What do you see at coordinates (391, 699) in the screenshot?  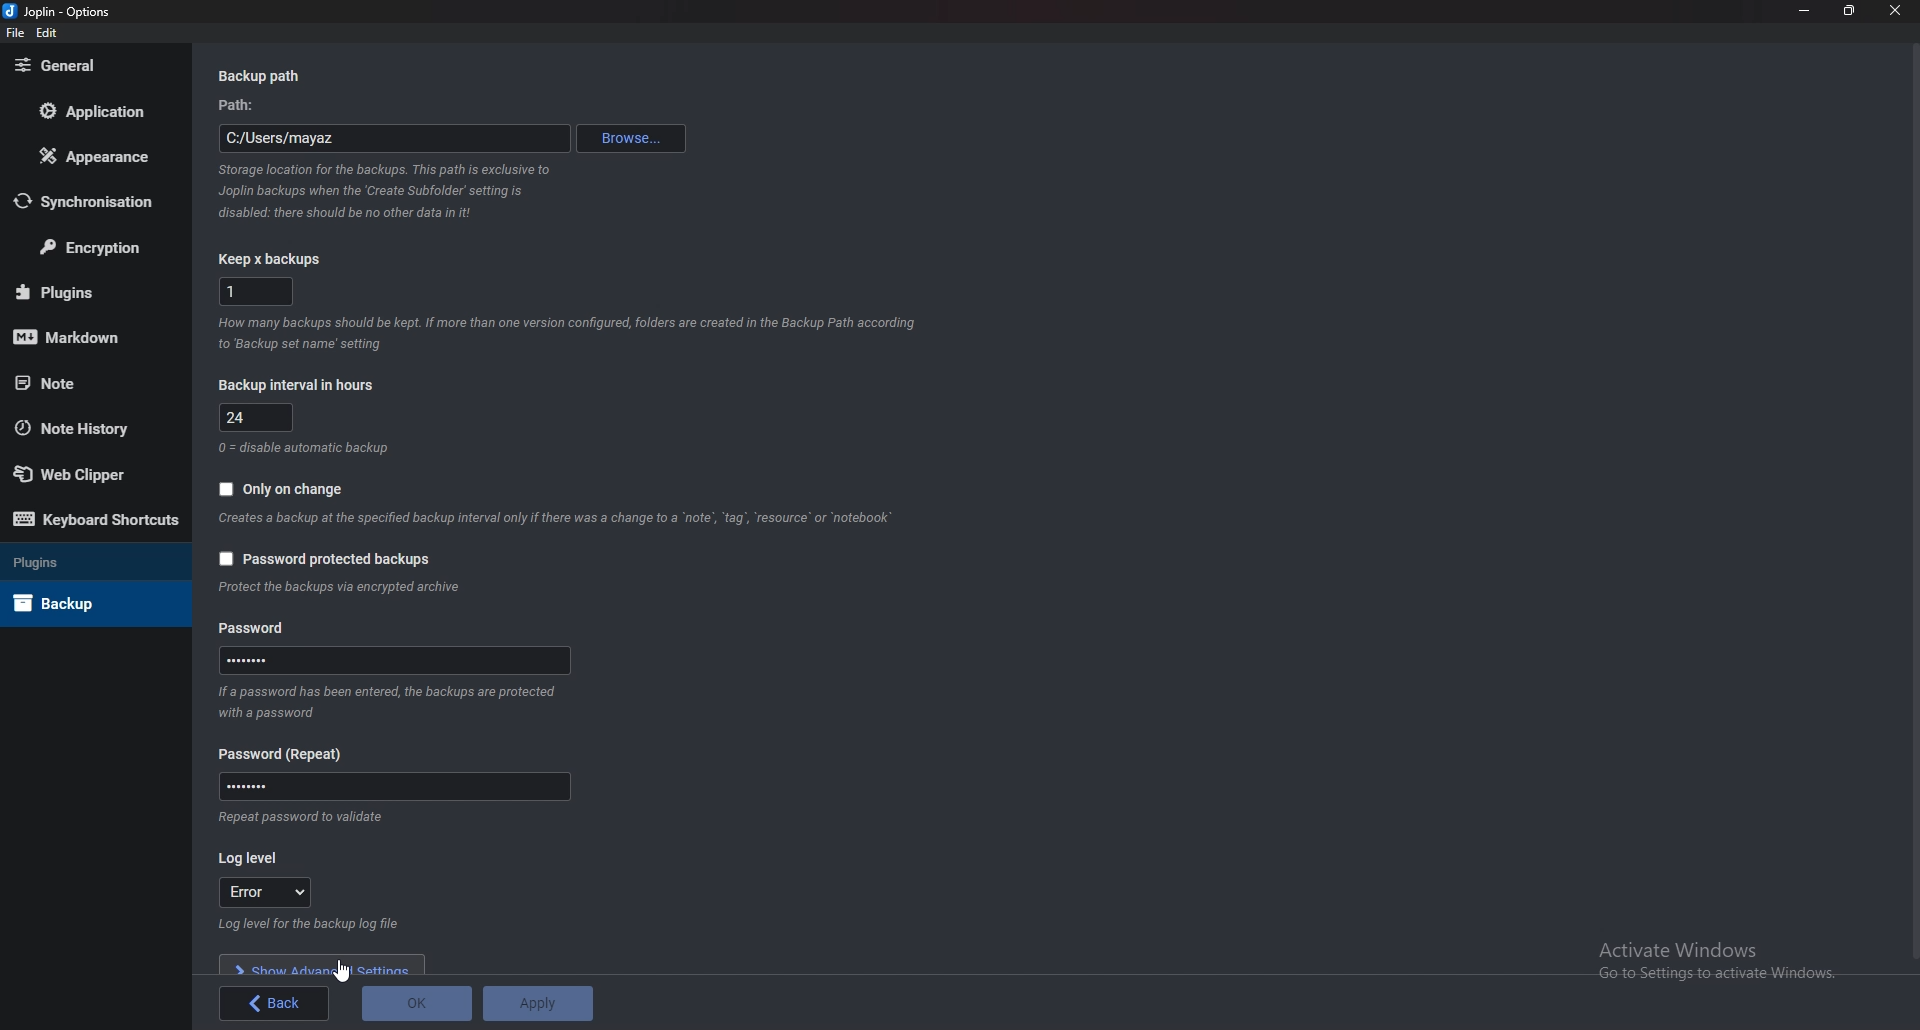 I see `Info on password` at bounding box center [391, 699].